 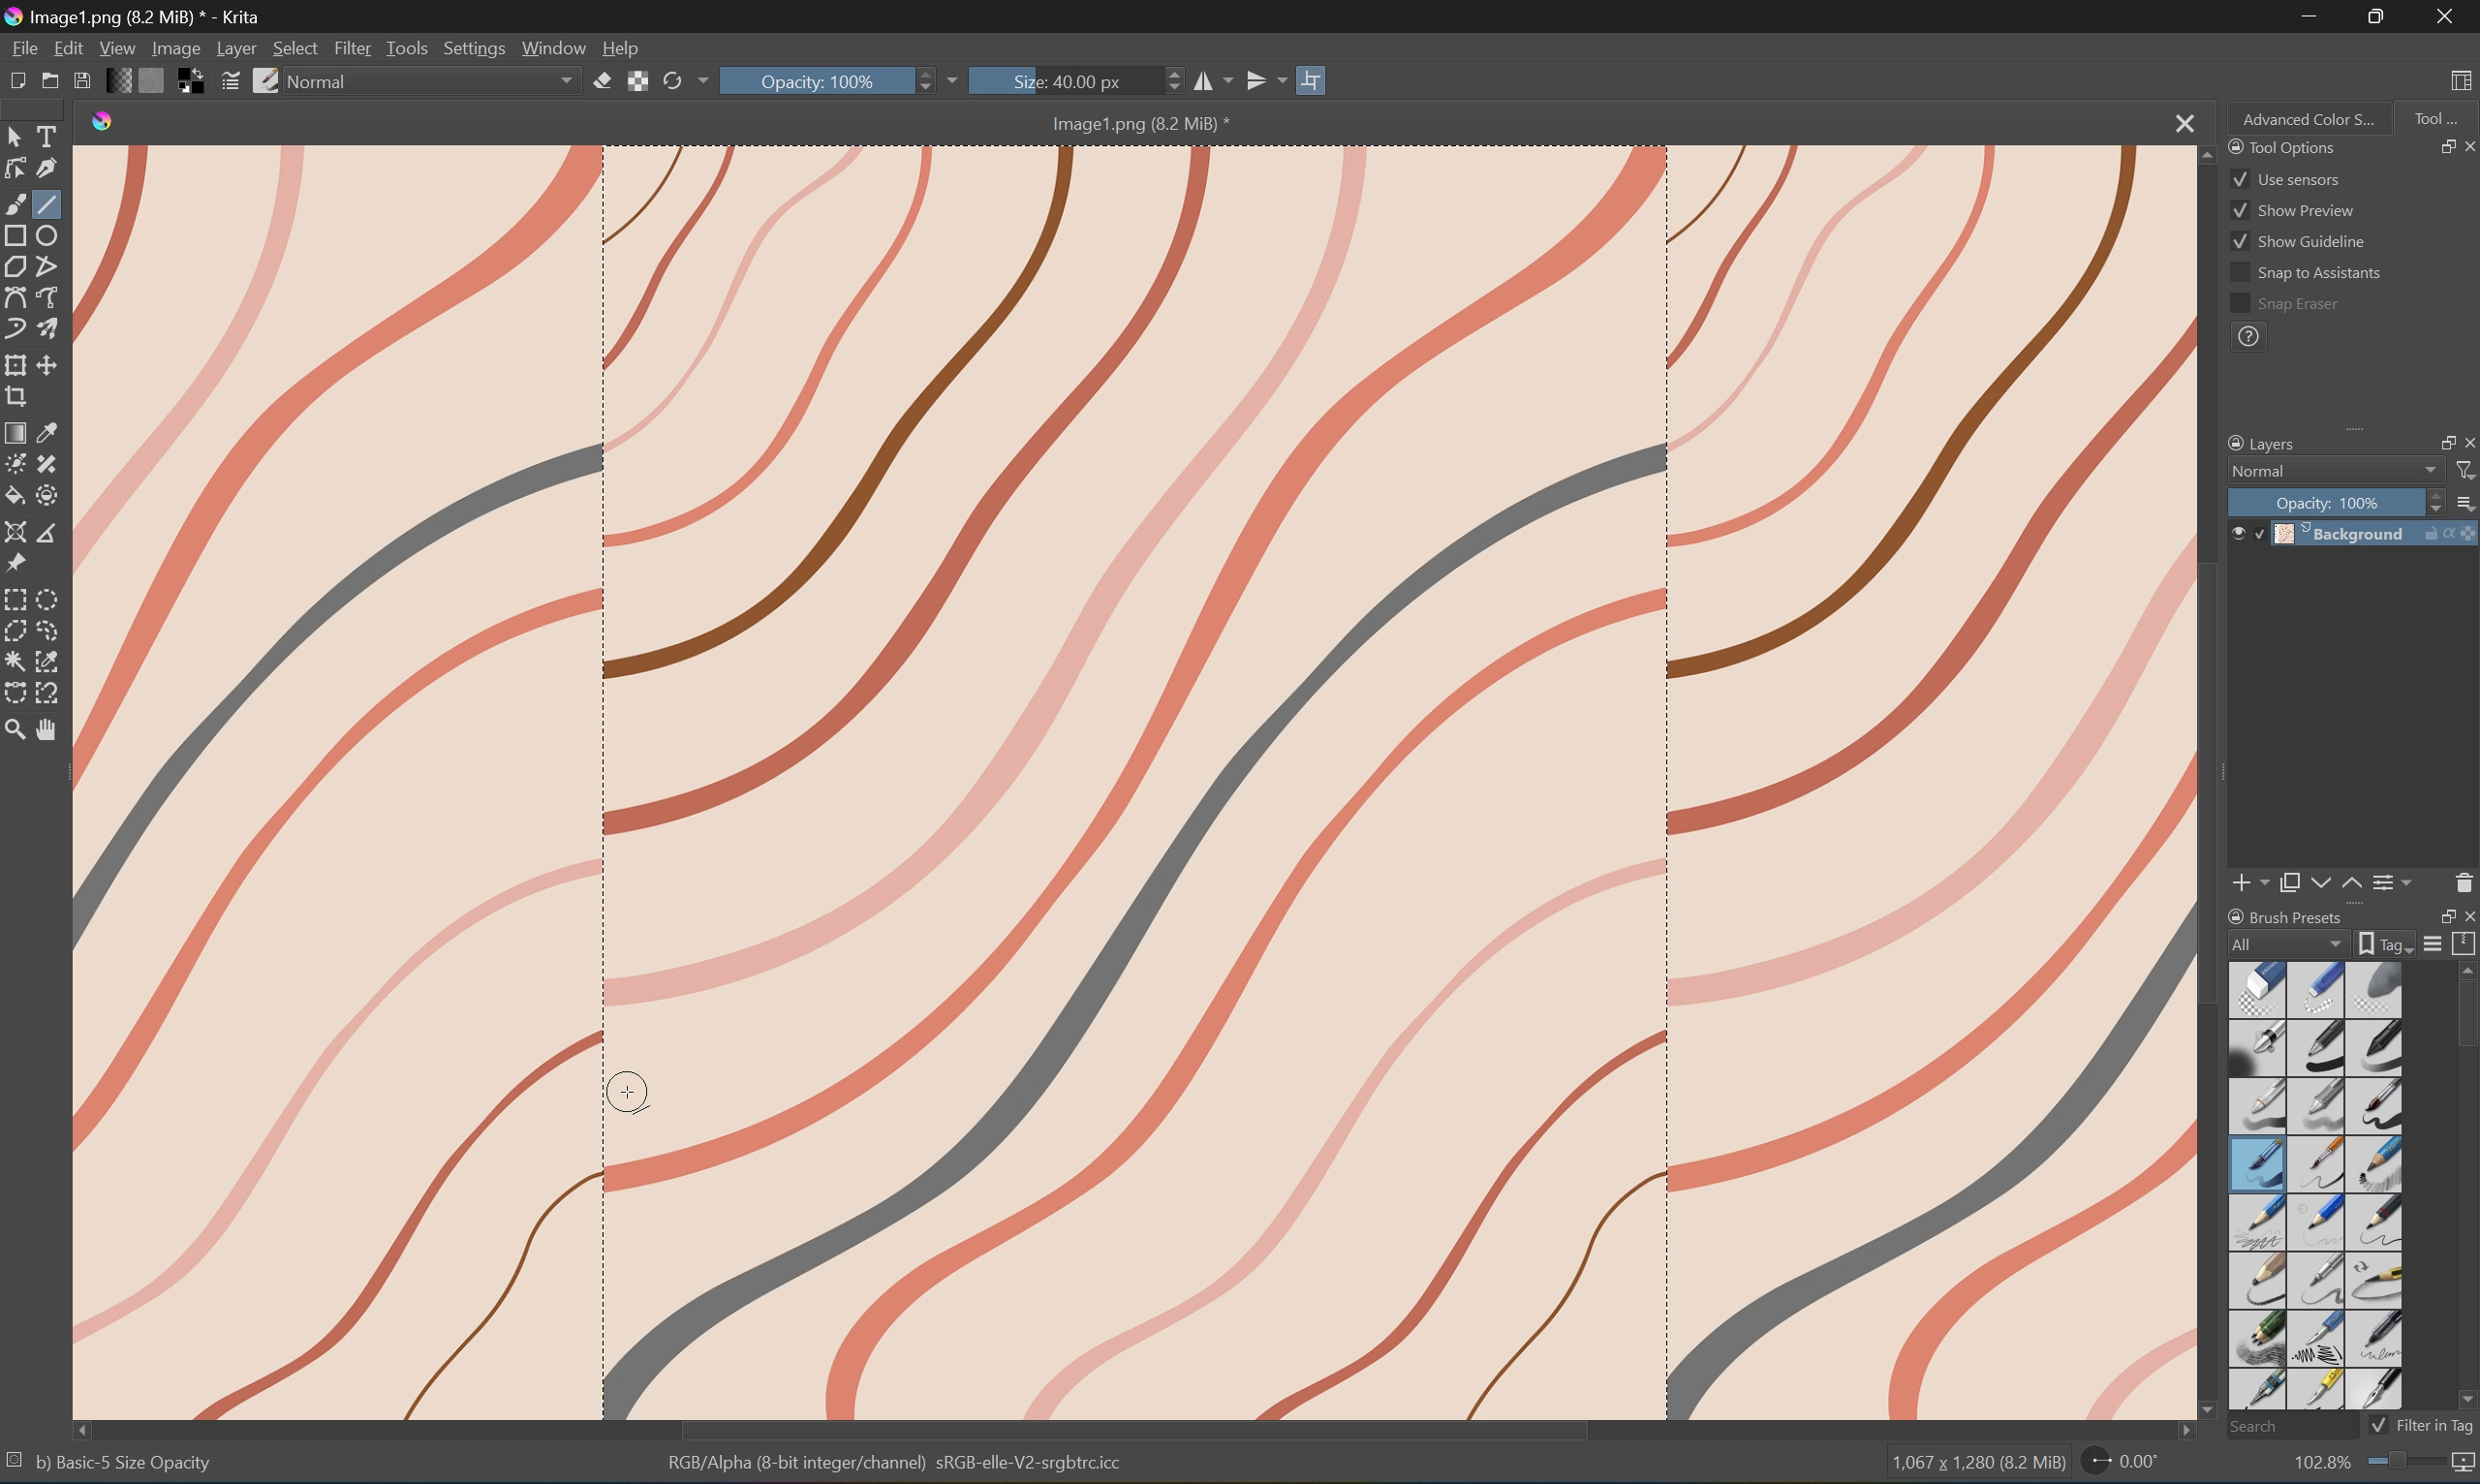 I want to click on View, so click(x=116, y=47).